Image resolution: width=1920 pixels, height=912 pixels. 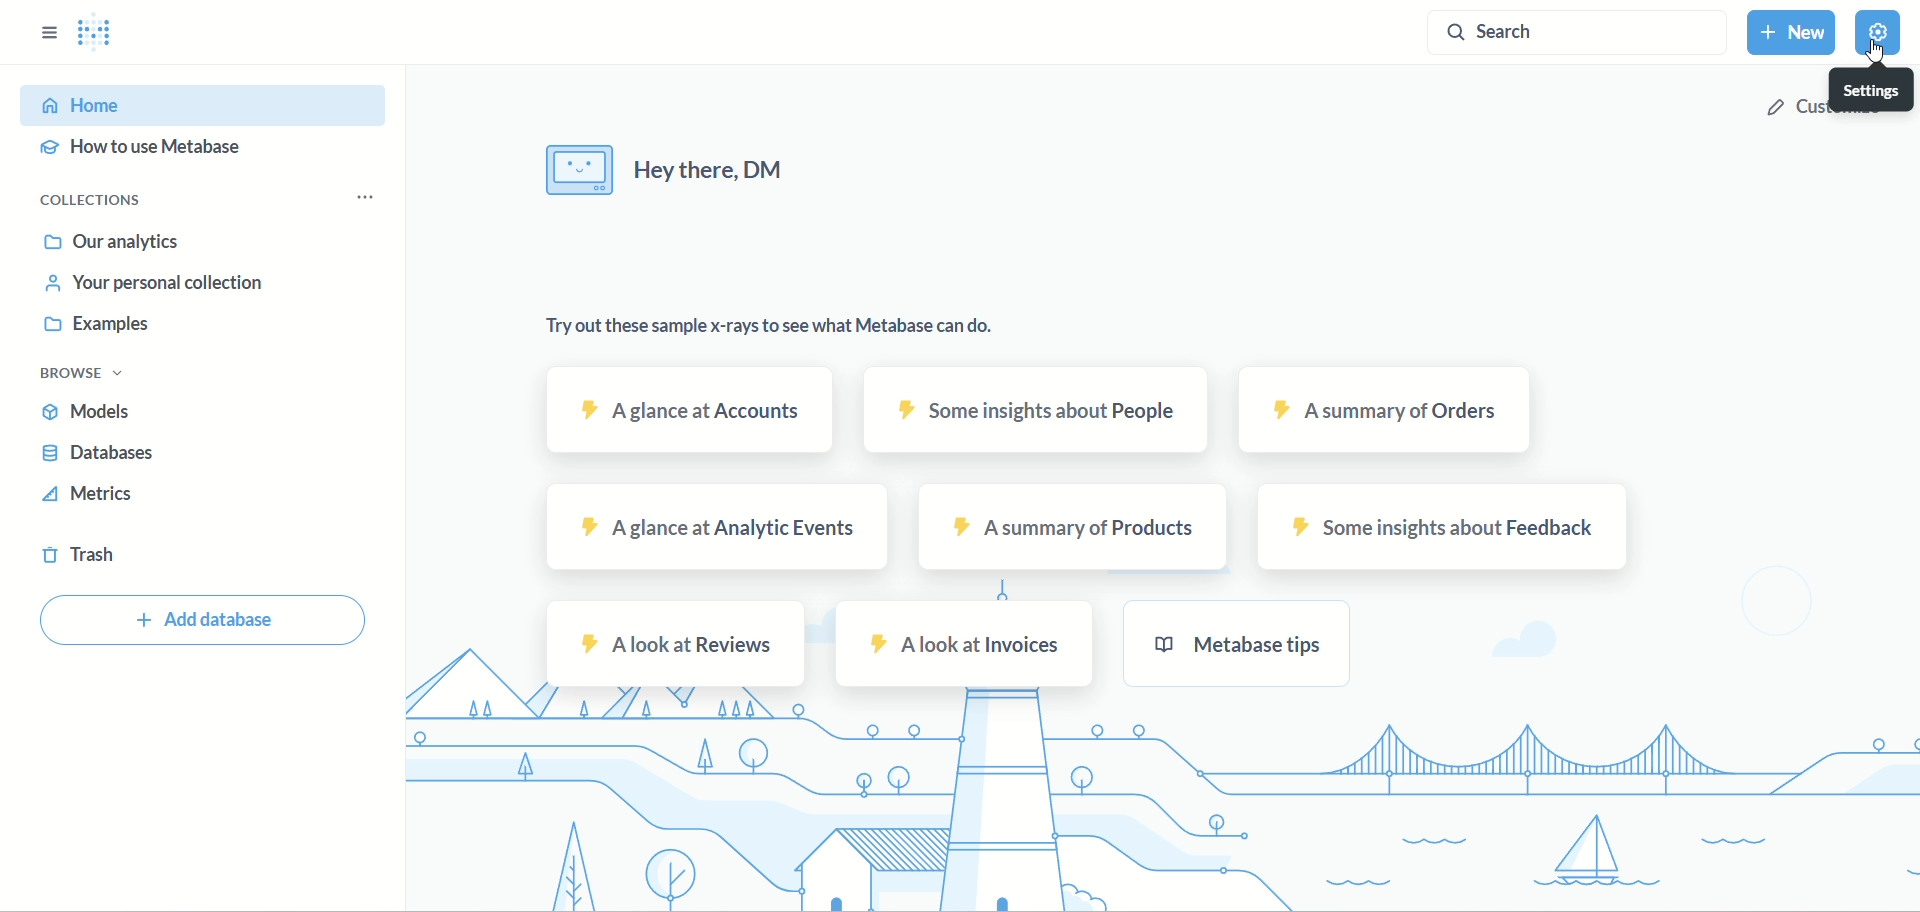 I want to click on customize, so click(x=1790, y=109).